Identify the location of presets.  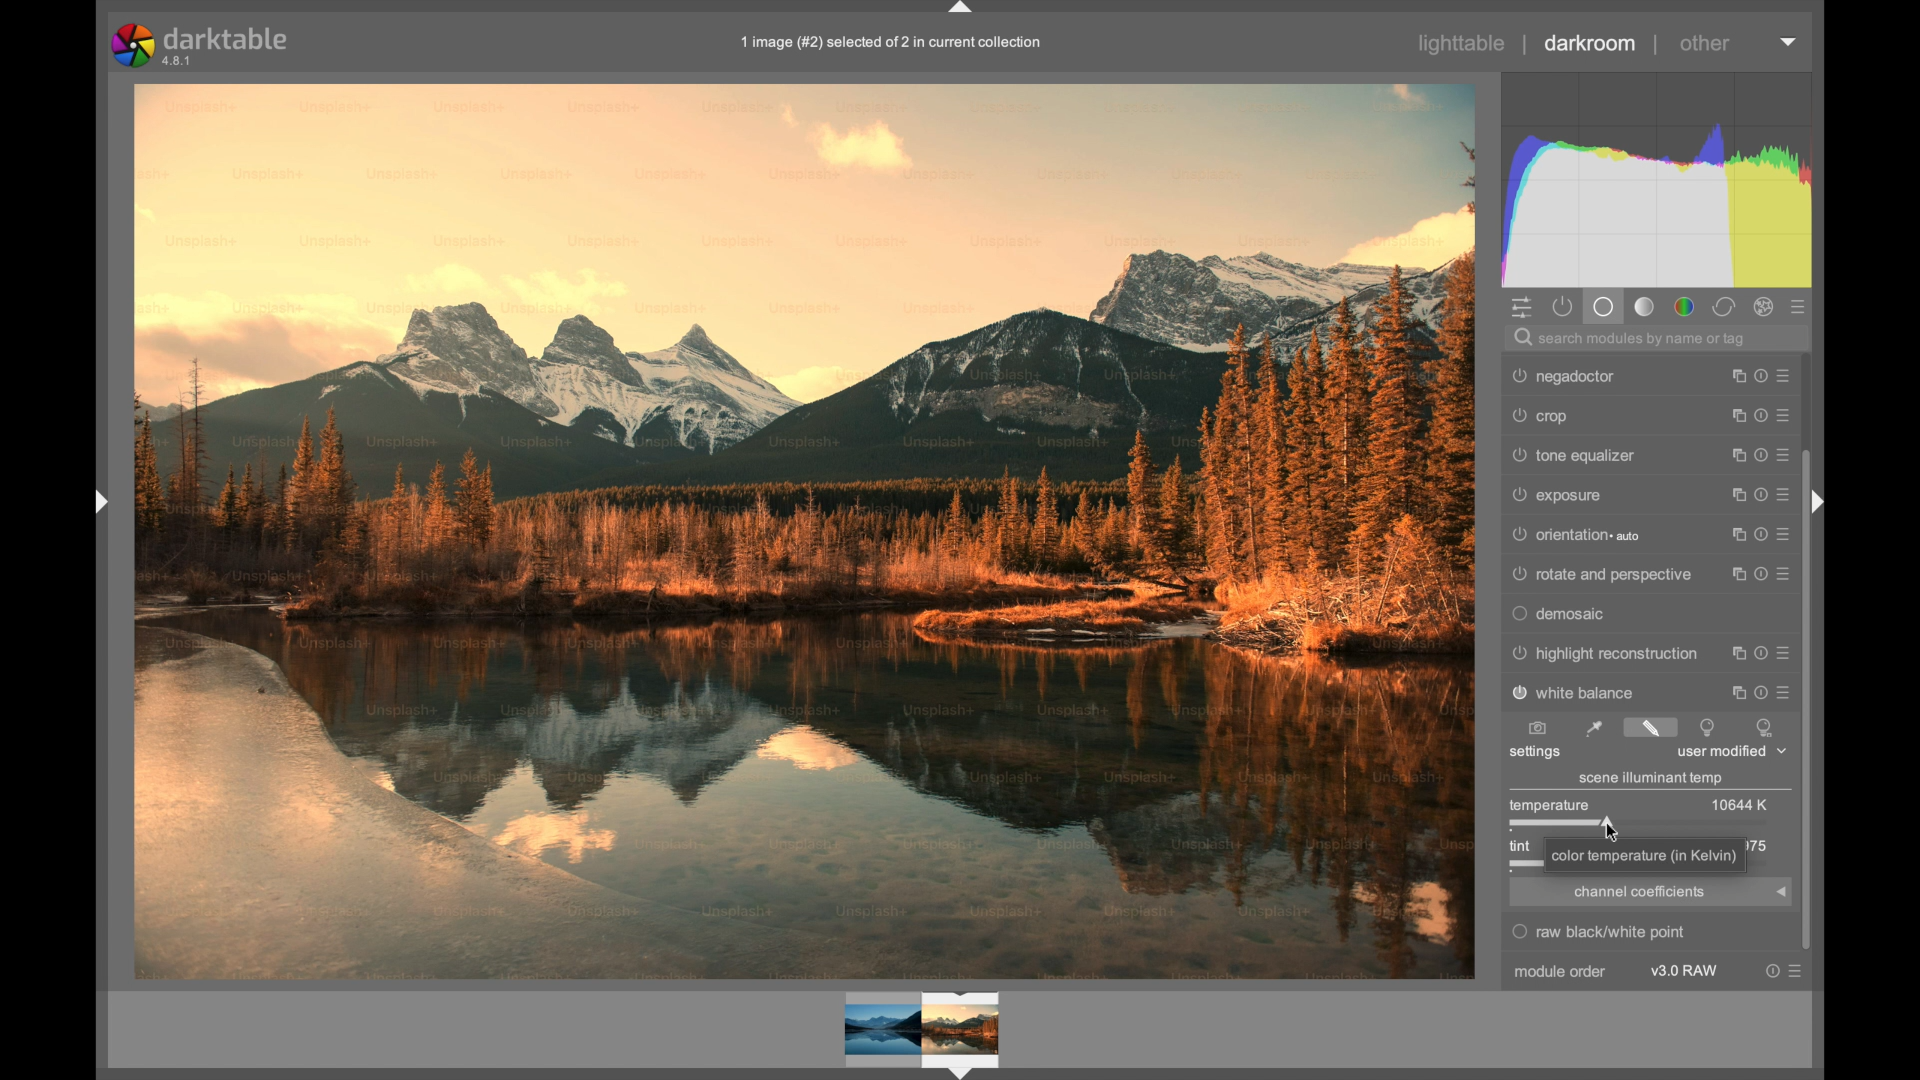
(1784, 411).